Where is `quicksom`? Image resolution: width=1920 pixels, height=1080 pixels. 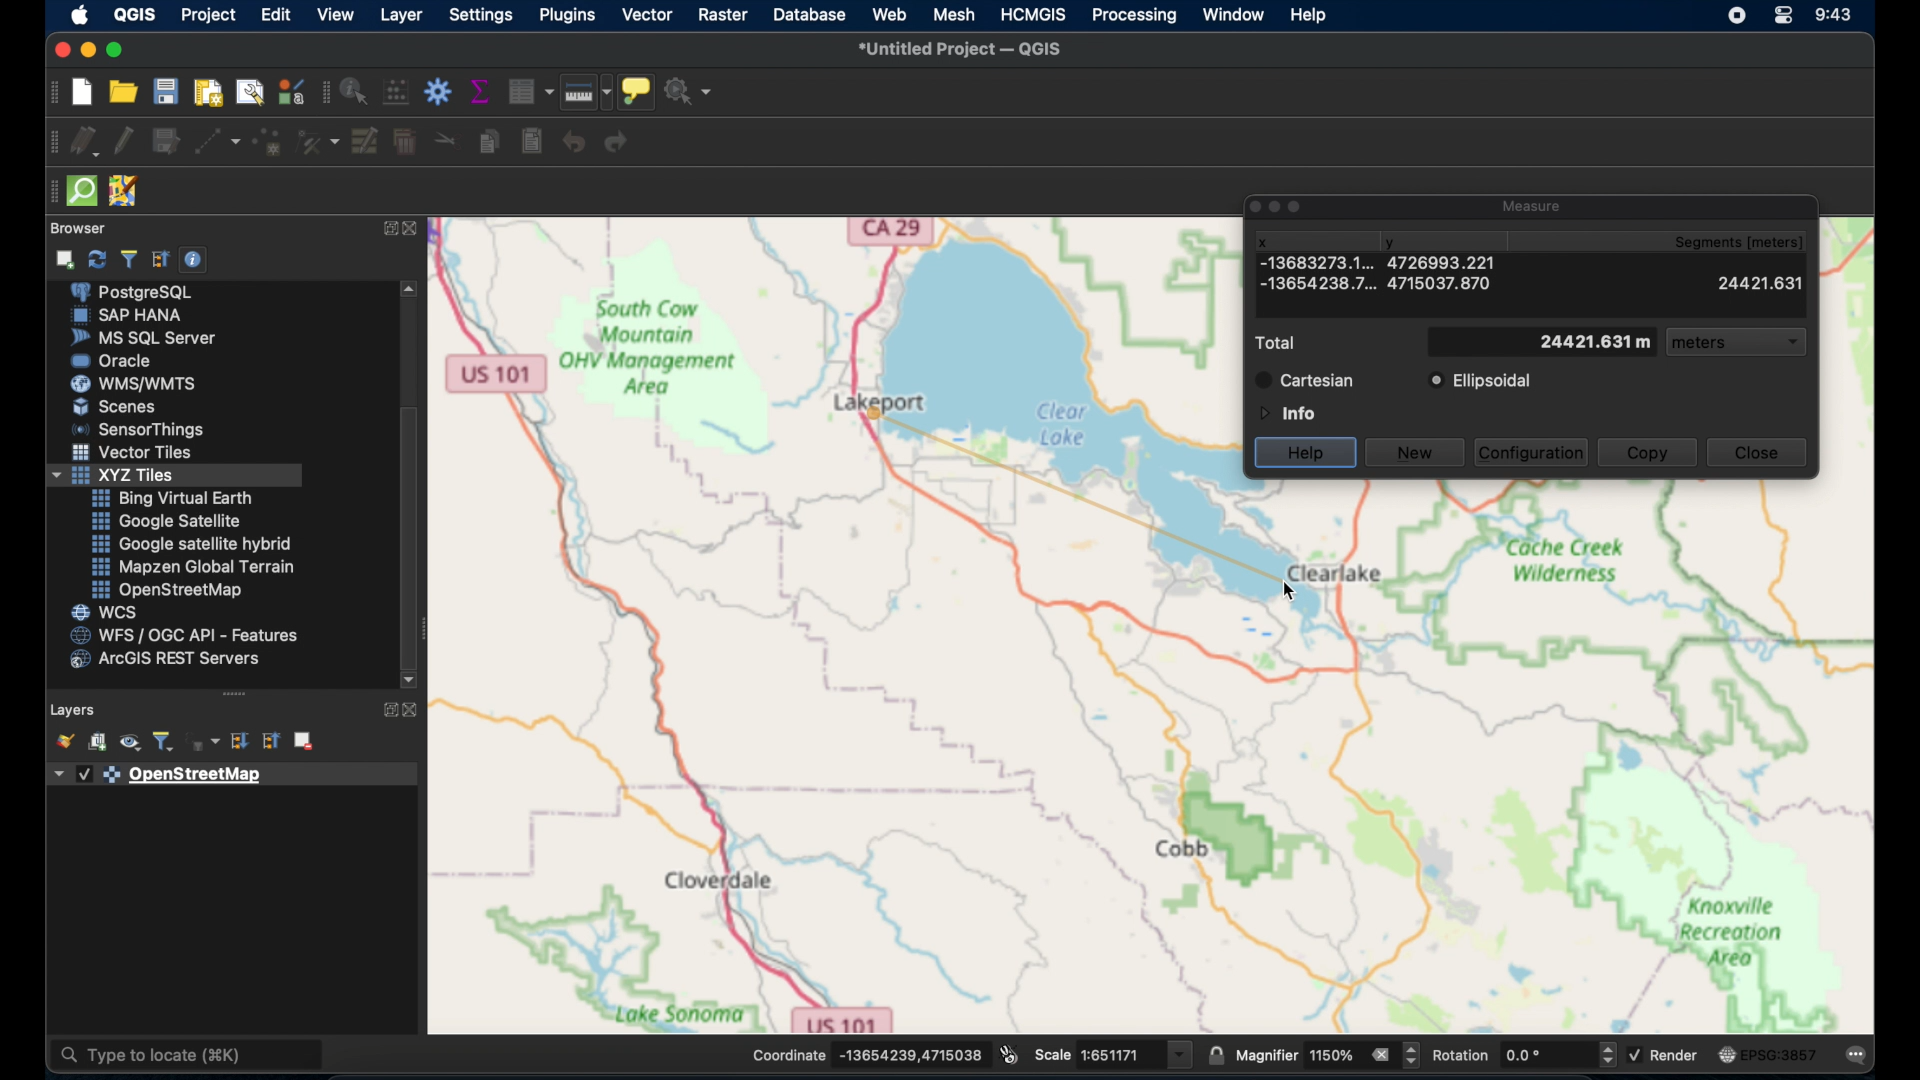 quicksom is located at coordinates (83, 190).